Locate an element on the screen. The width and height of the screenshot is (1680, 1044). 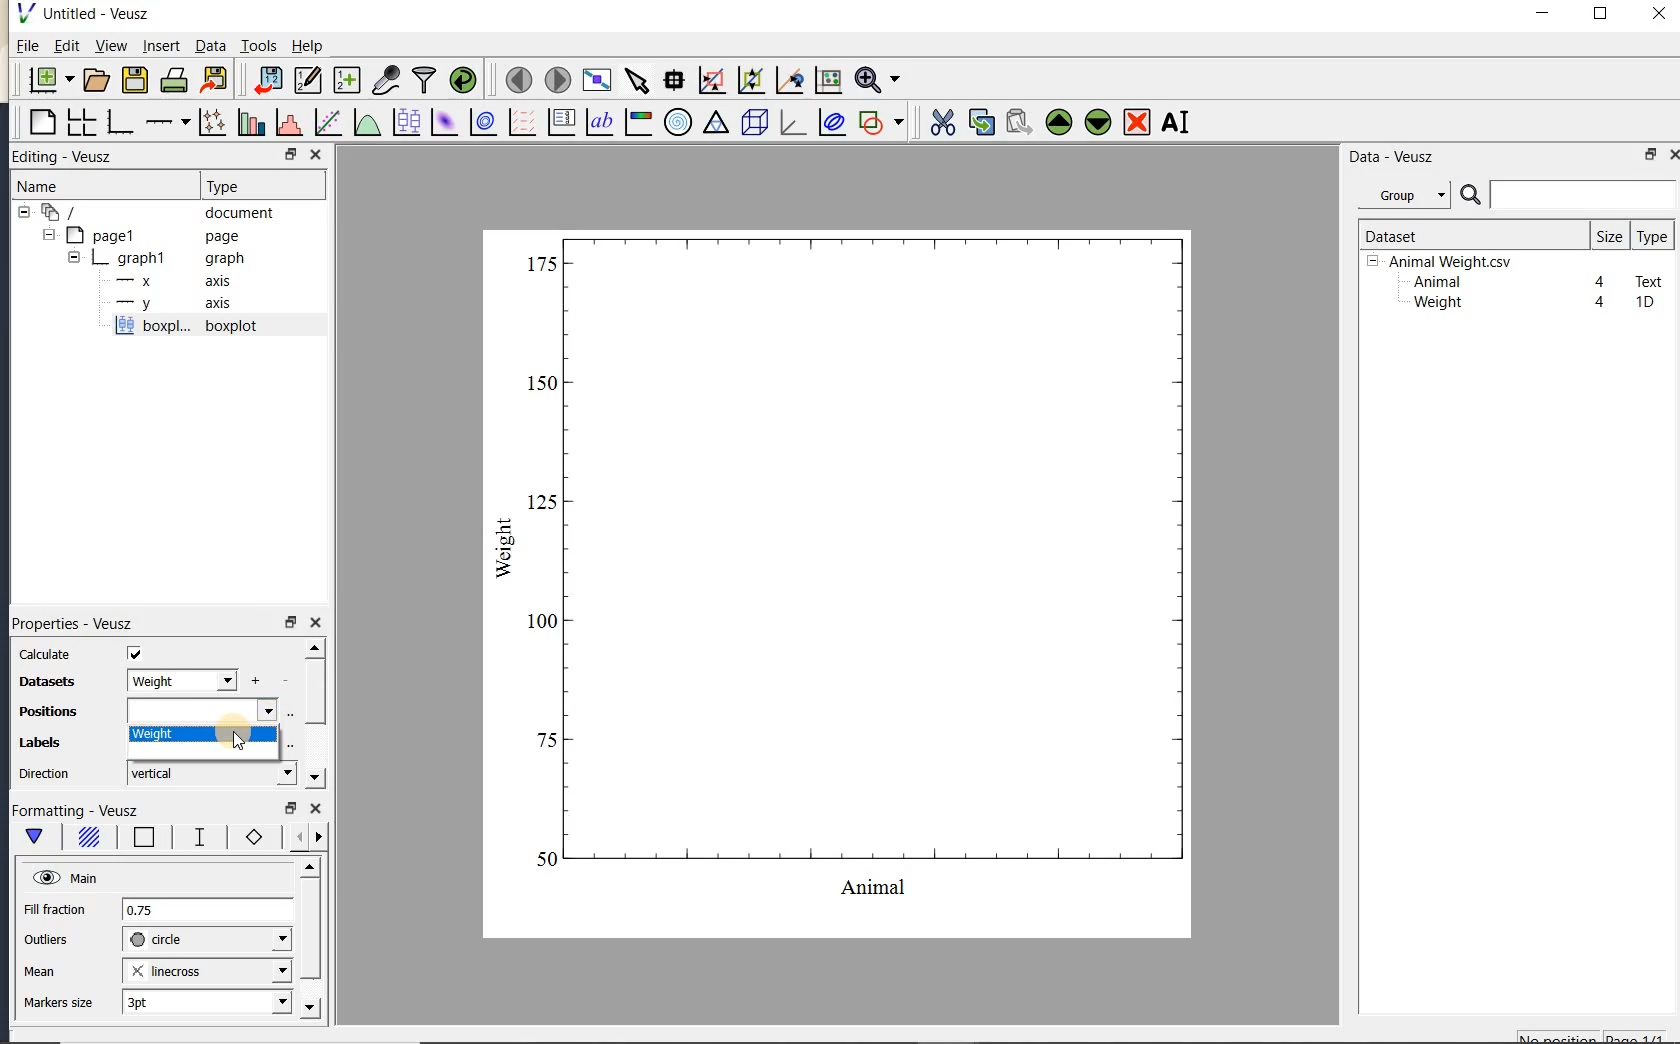
File is located at coordinates (28, 46).